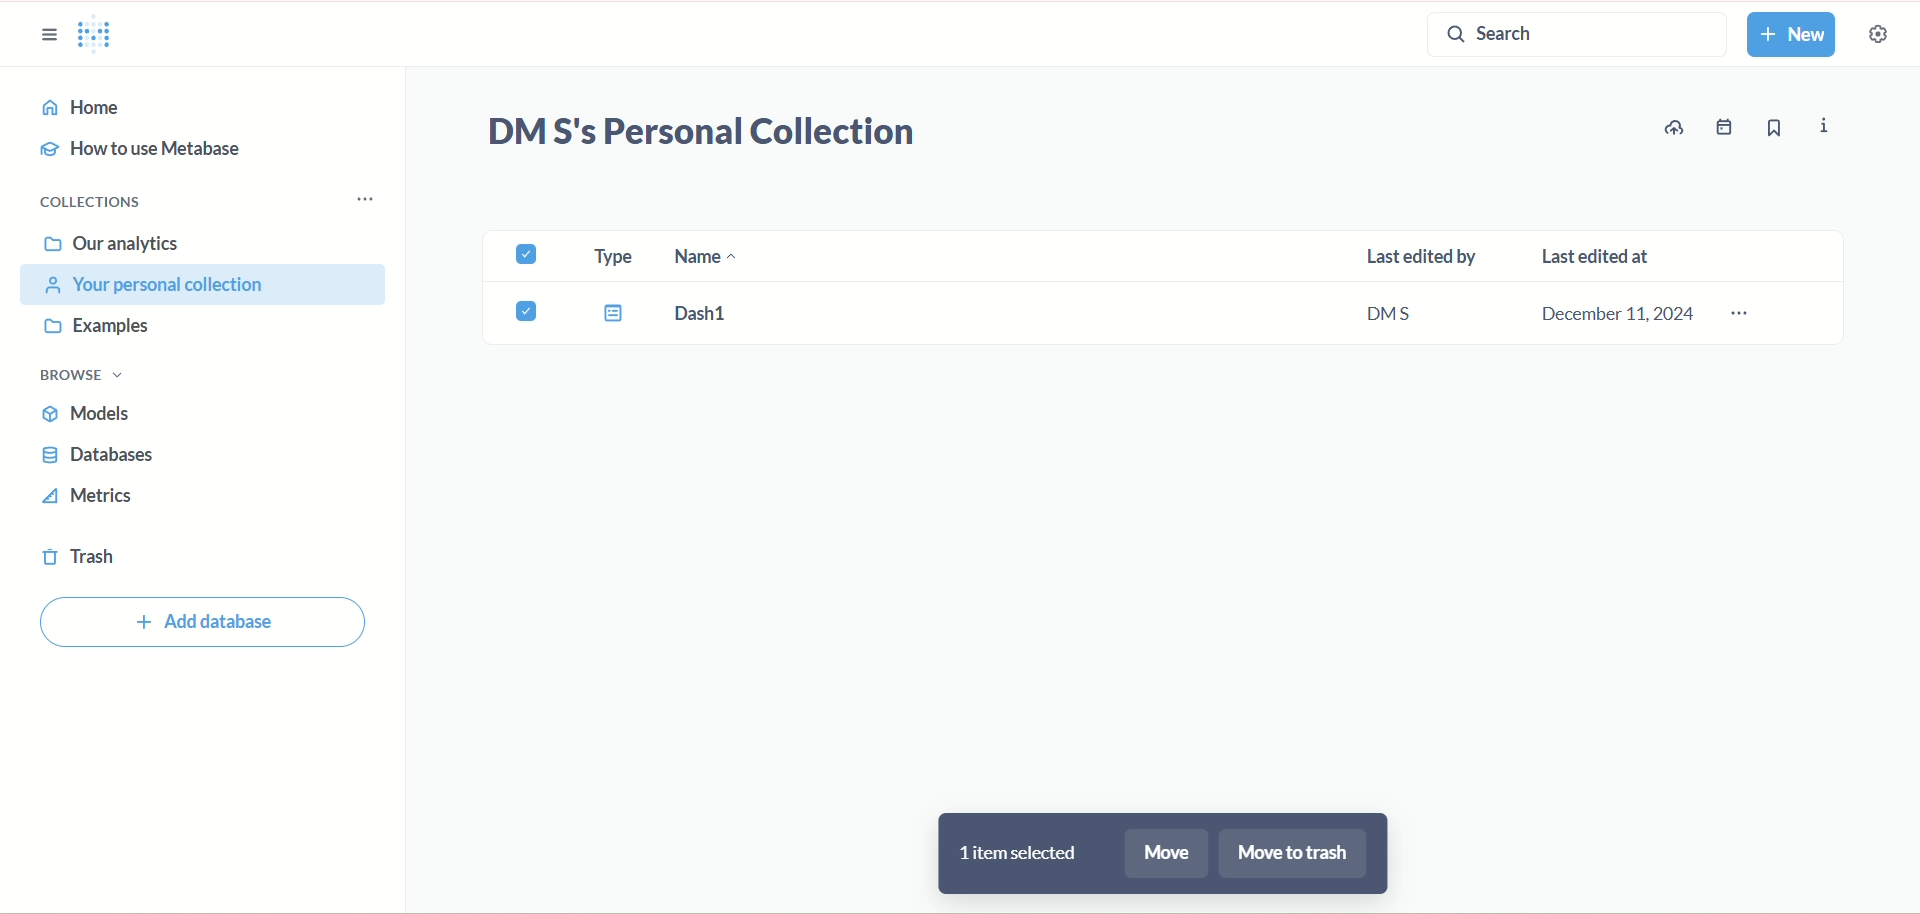  What do you see at coordinates (142, 151) in the screenshot?
I see `how to use metabase` at bounding box center [142, 151].